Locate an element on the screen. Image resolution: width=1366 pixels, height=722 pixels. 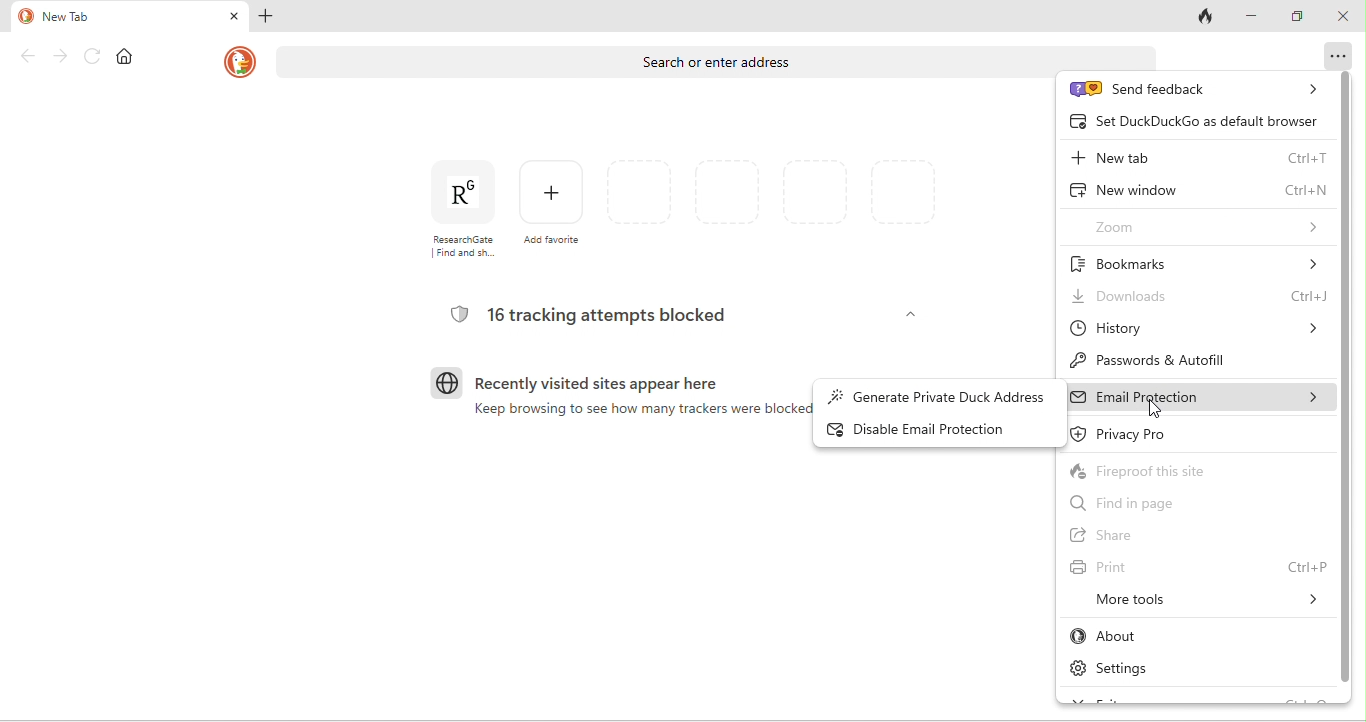
fireproof this site is located at coordinates (1162, 471).